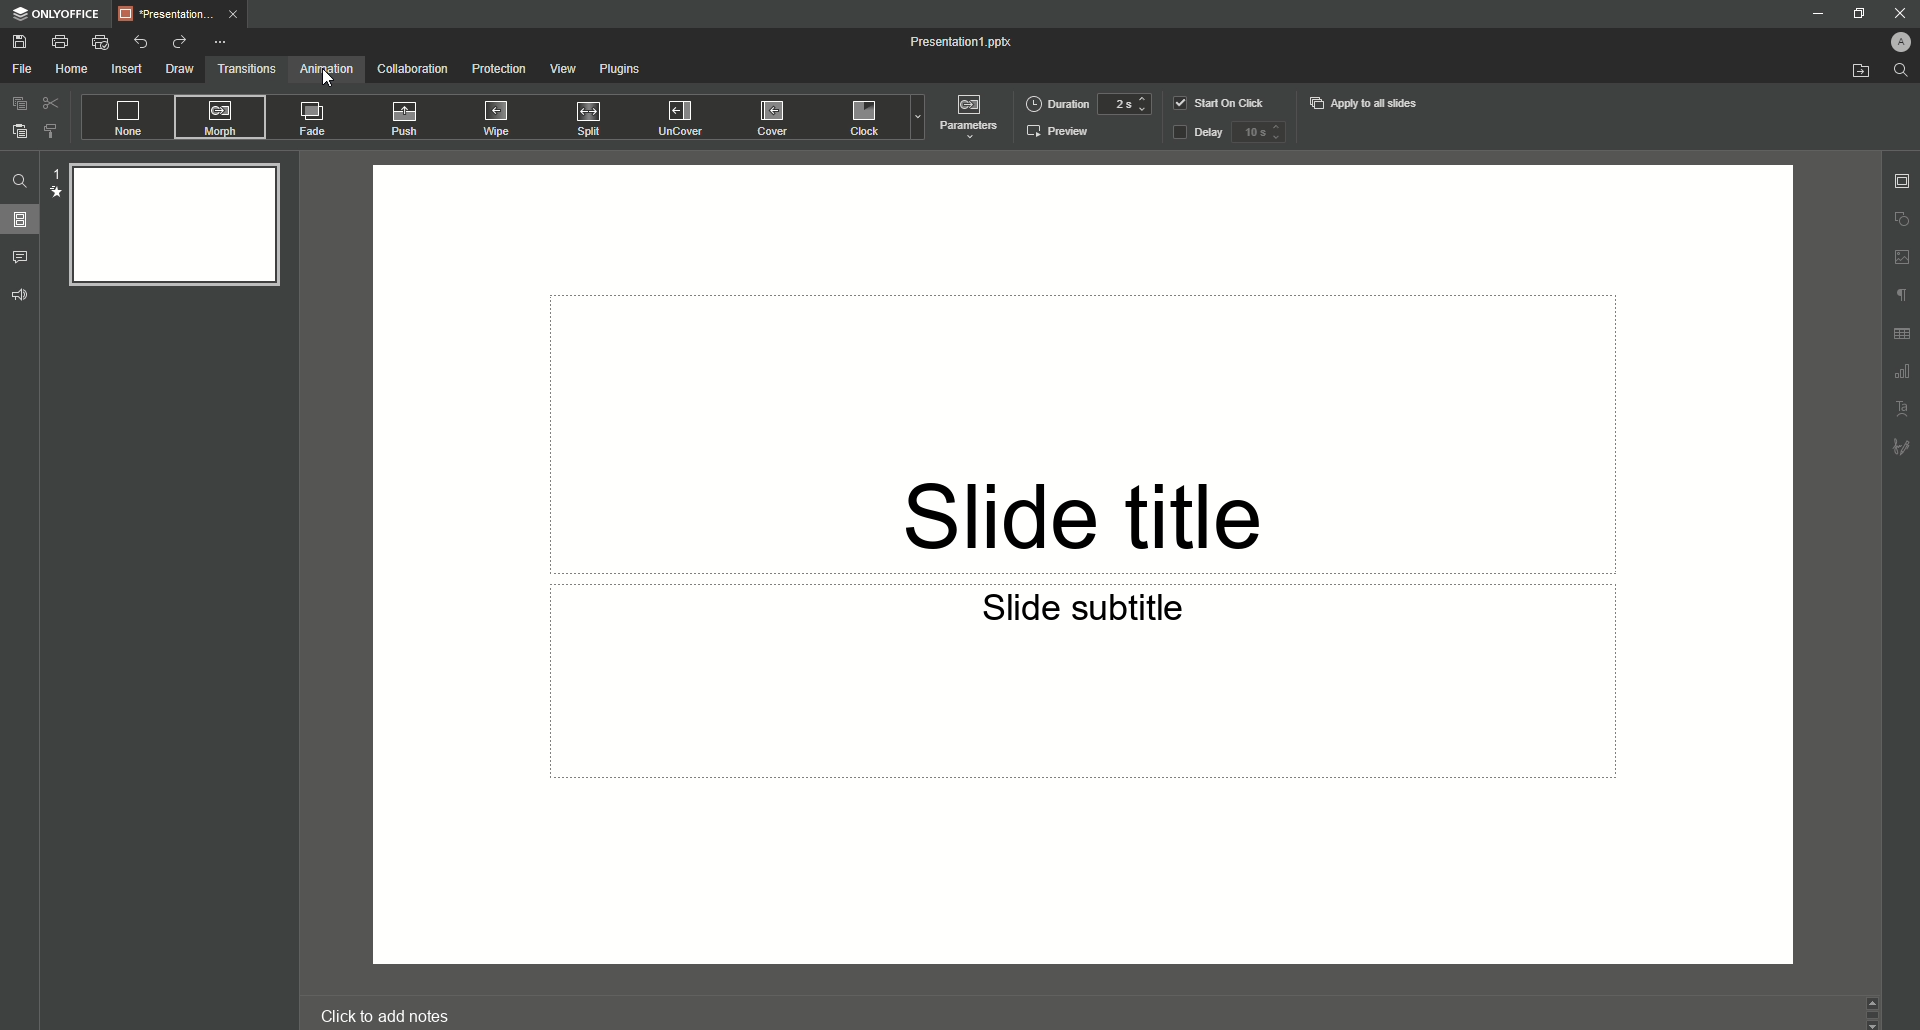 The height and width of the screenshot is (1030, 1920). Describe the element at coordinates (327, 70) in the screenshot. I see `Animation` at that location.